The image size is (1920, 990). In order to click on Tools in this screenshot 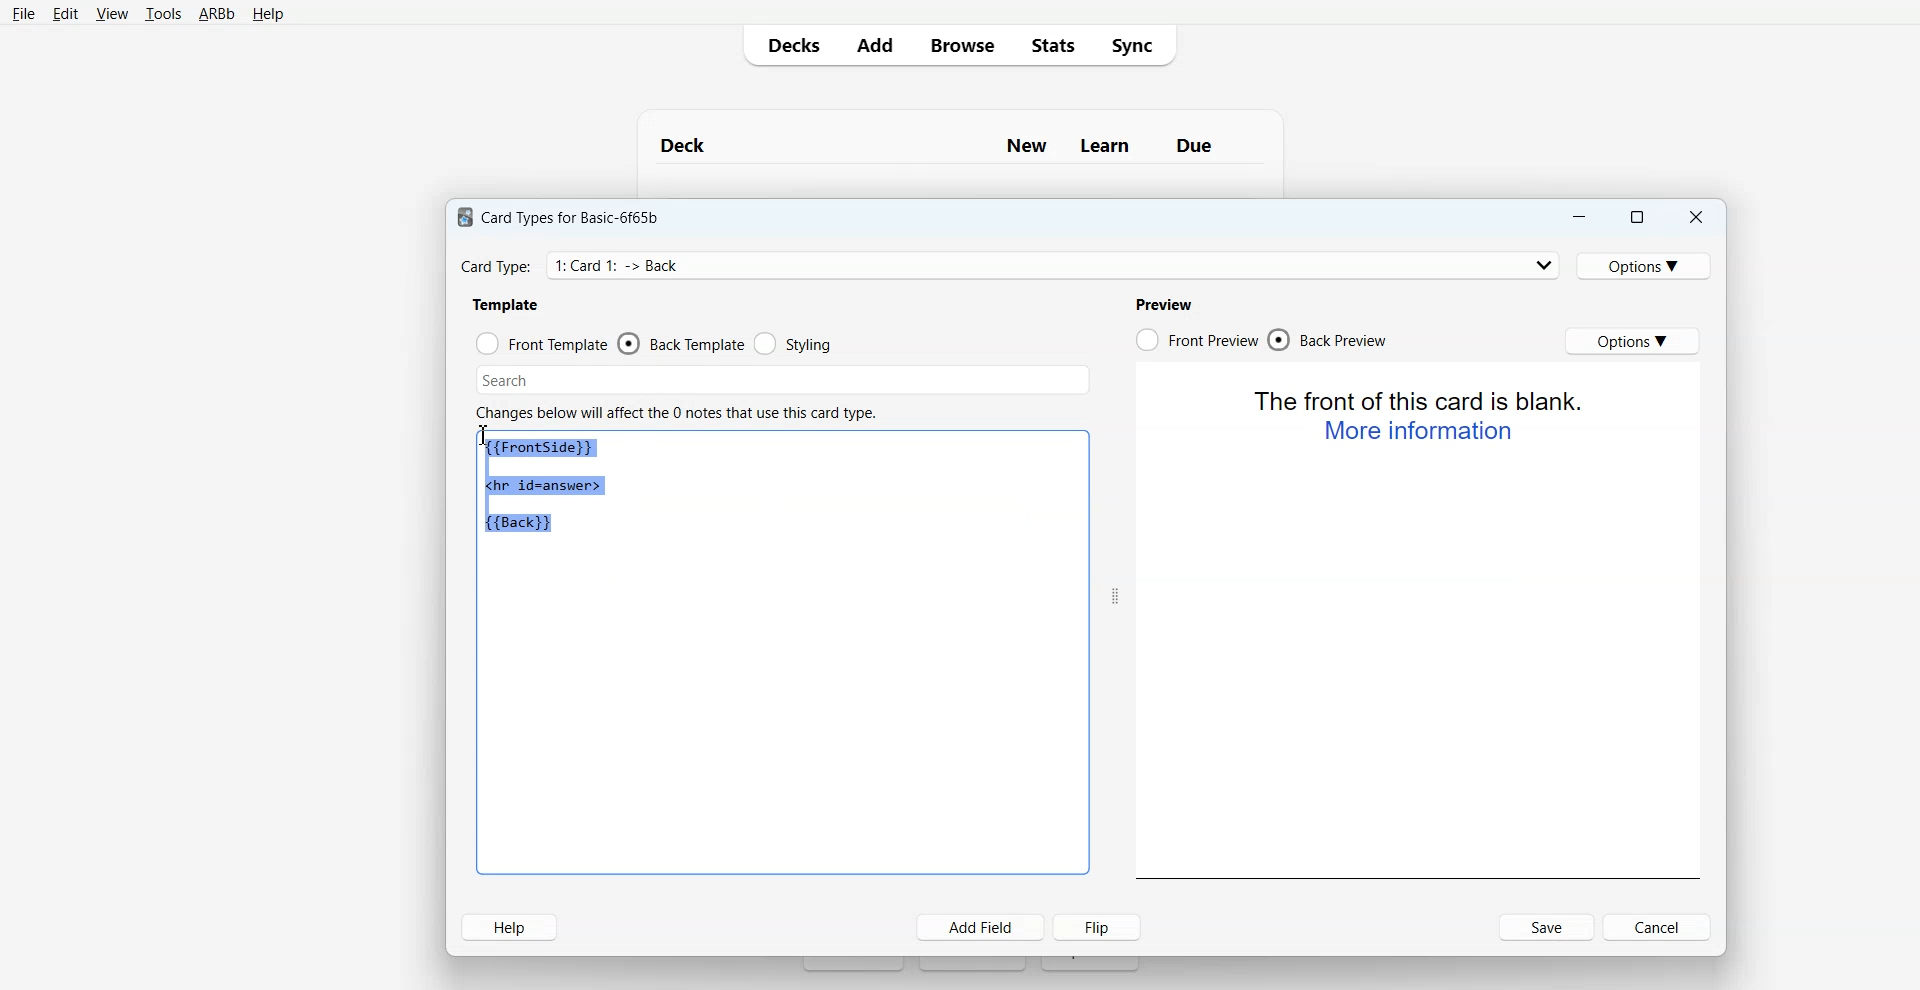, I will do `click(163, 14)`.